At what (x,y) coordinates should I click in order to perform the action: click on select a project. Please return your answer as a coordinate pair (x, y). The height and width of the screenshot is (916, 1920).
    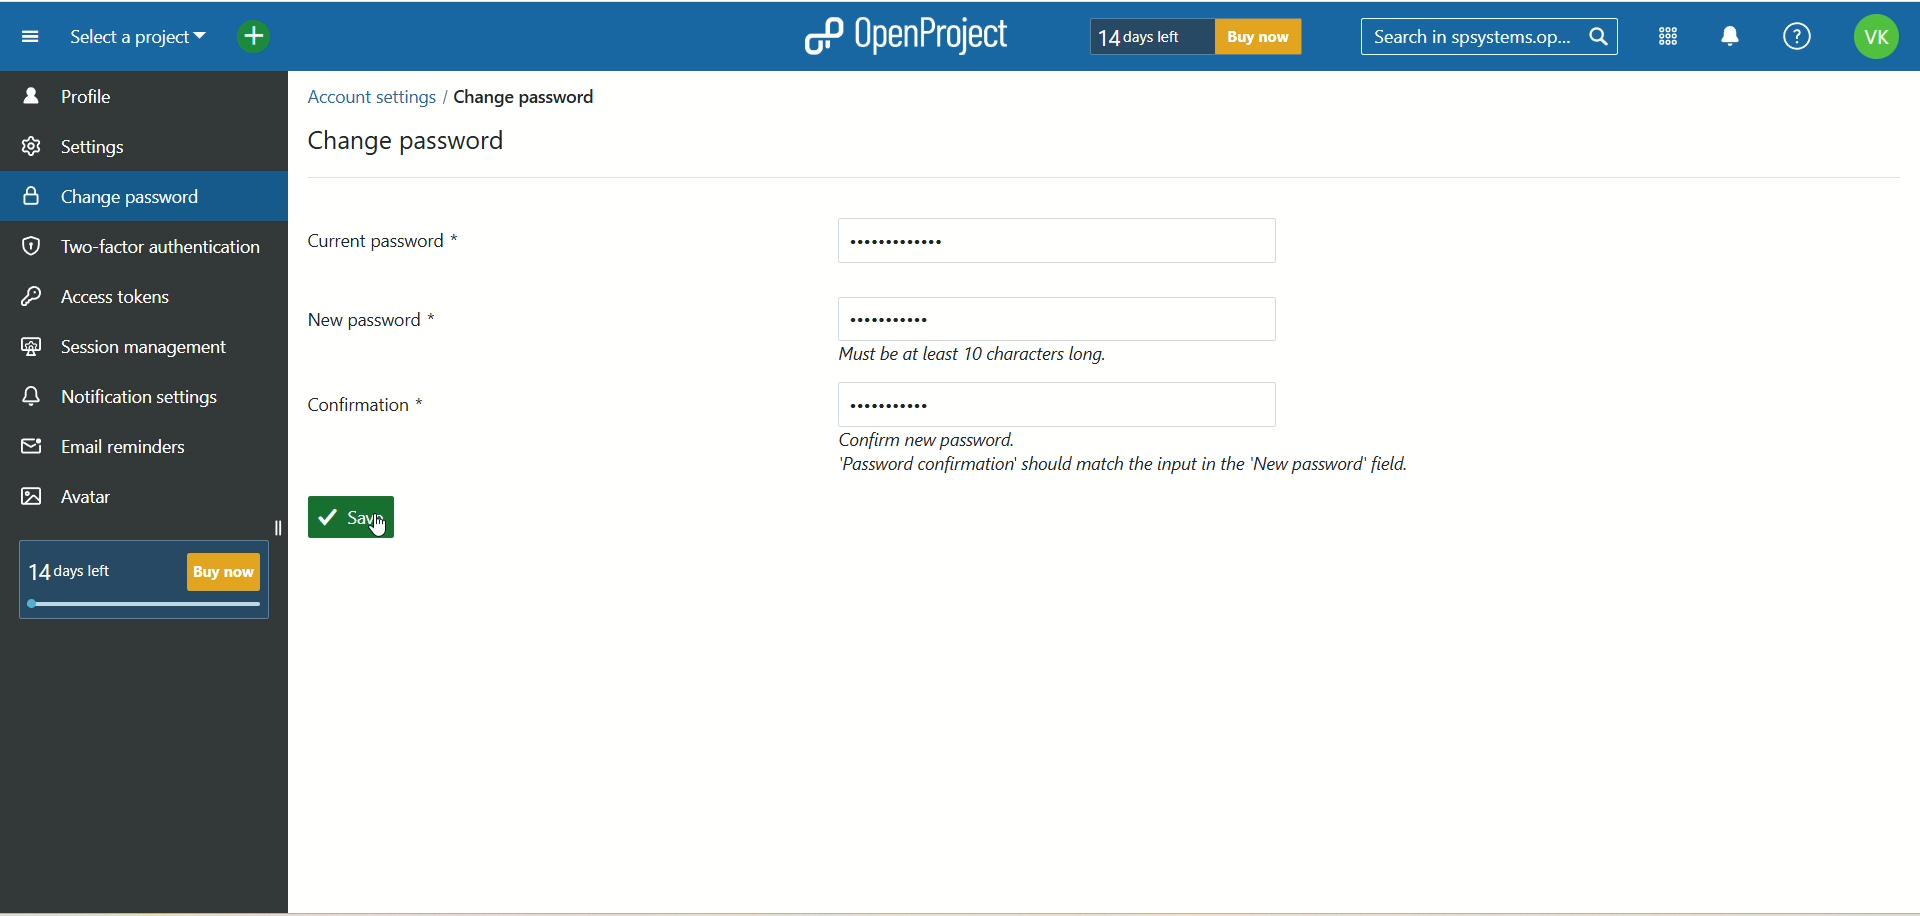
    Looking at the image, I should click on (130, 38).